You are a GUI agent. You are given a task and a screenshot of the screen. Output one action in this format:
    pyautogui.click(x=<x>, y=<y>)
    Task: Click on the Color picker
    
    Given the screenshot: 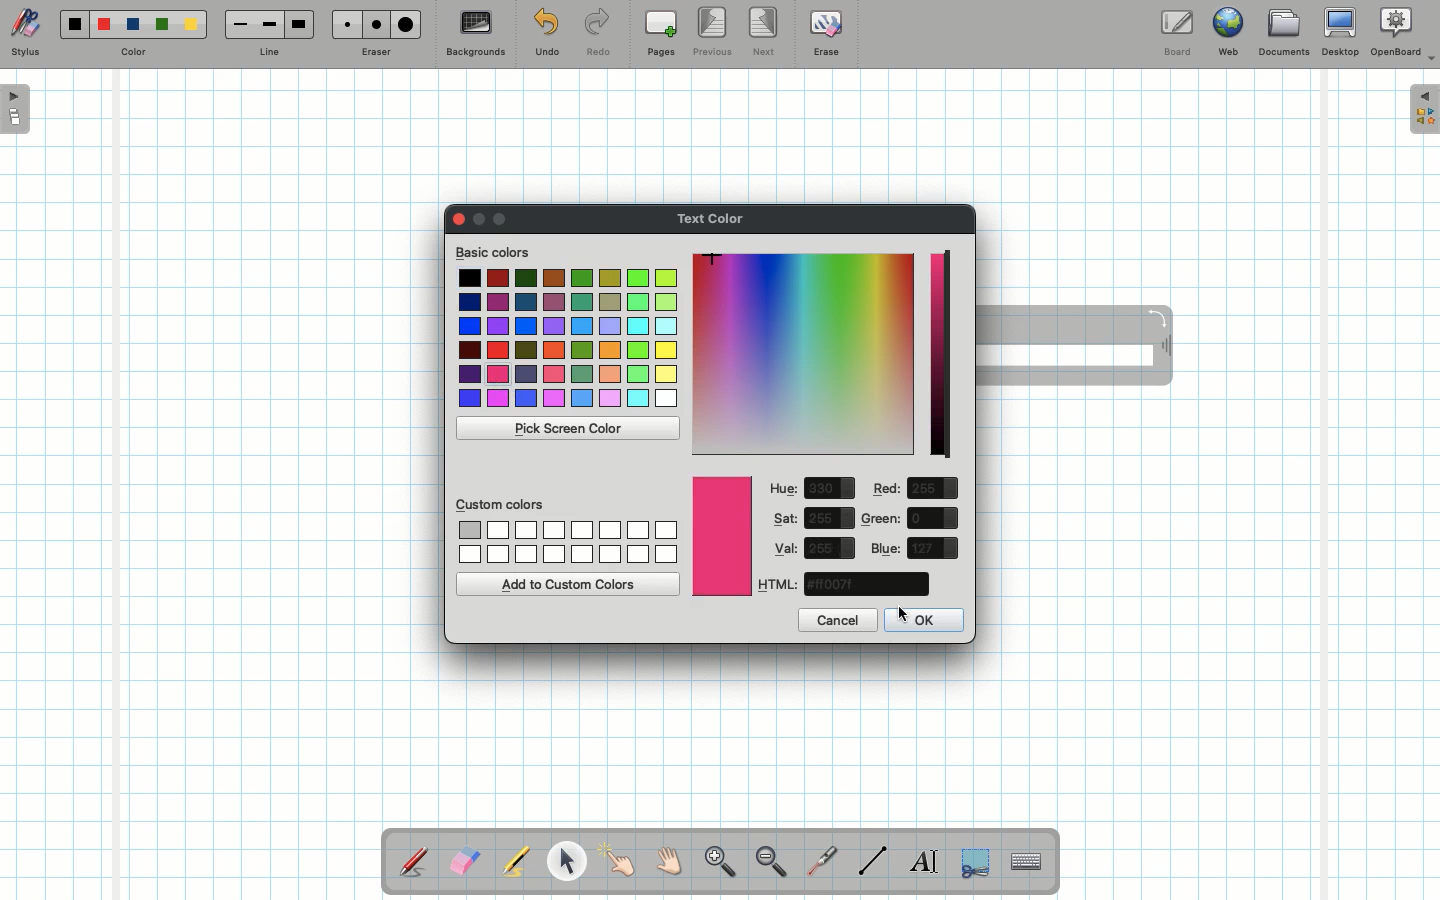 What is the action you would take?
    pyautogui.click(x=803, y=354)
    